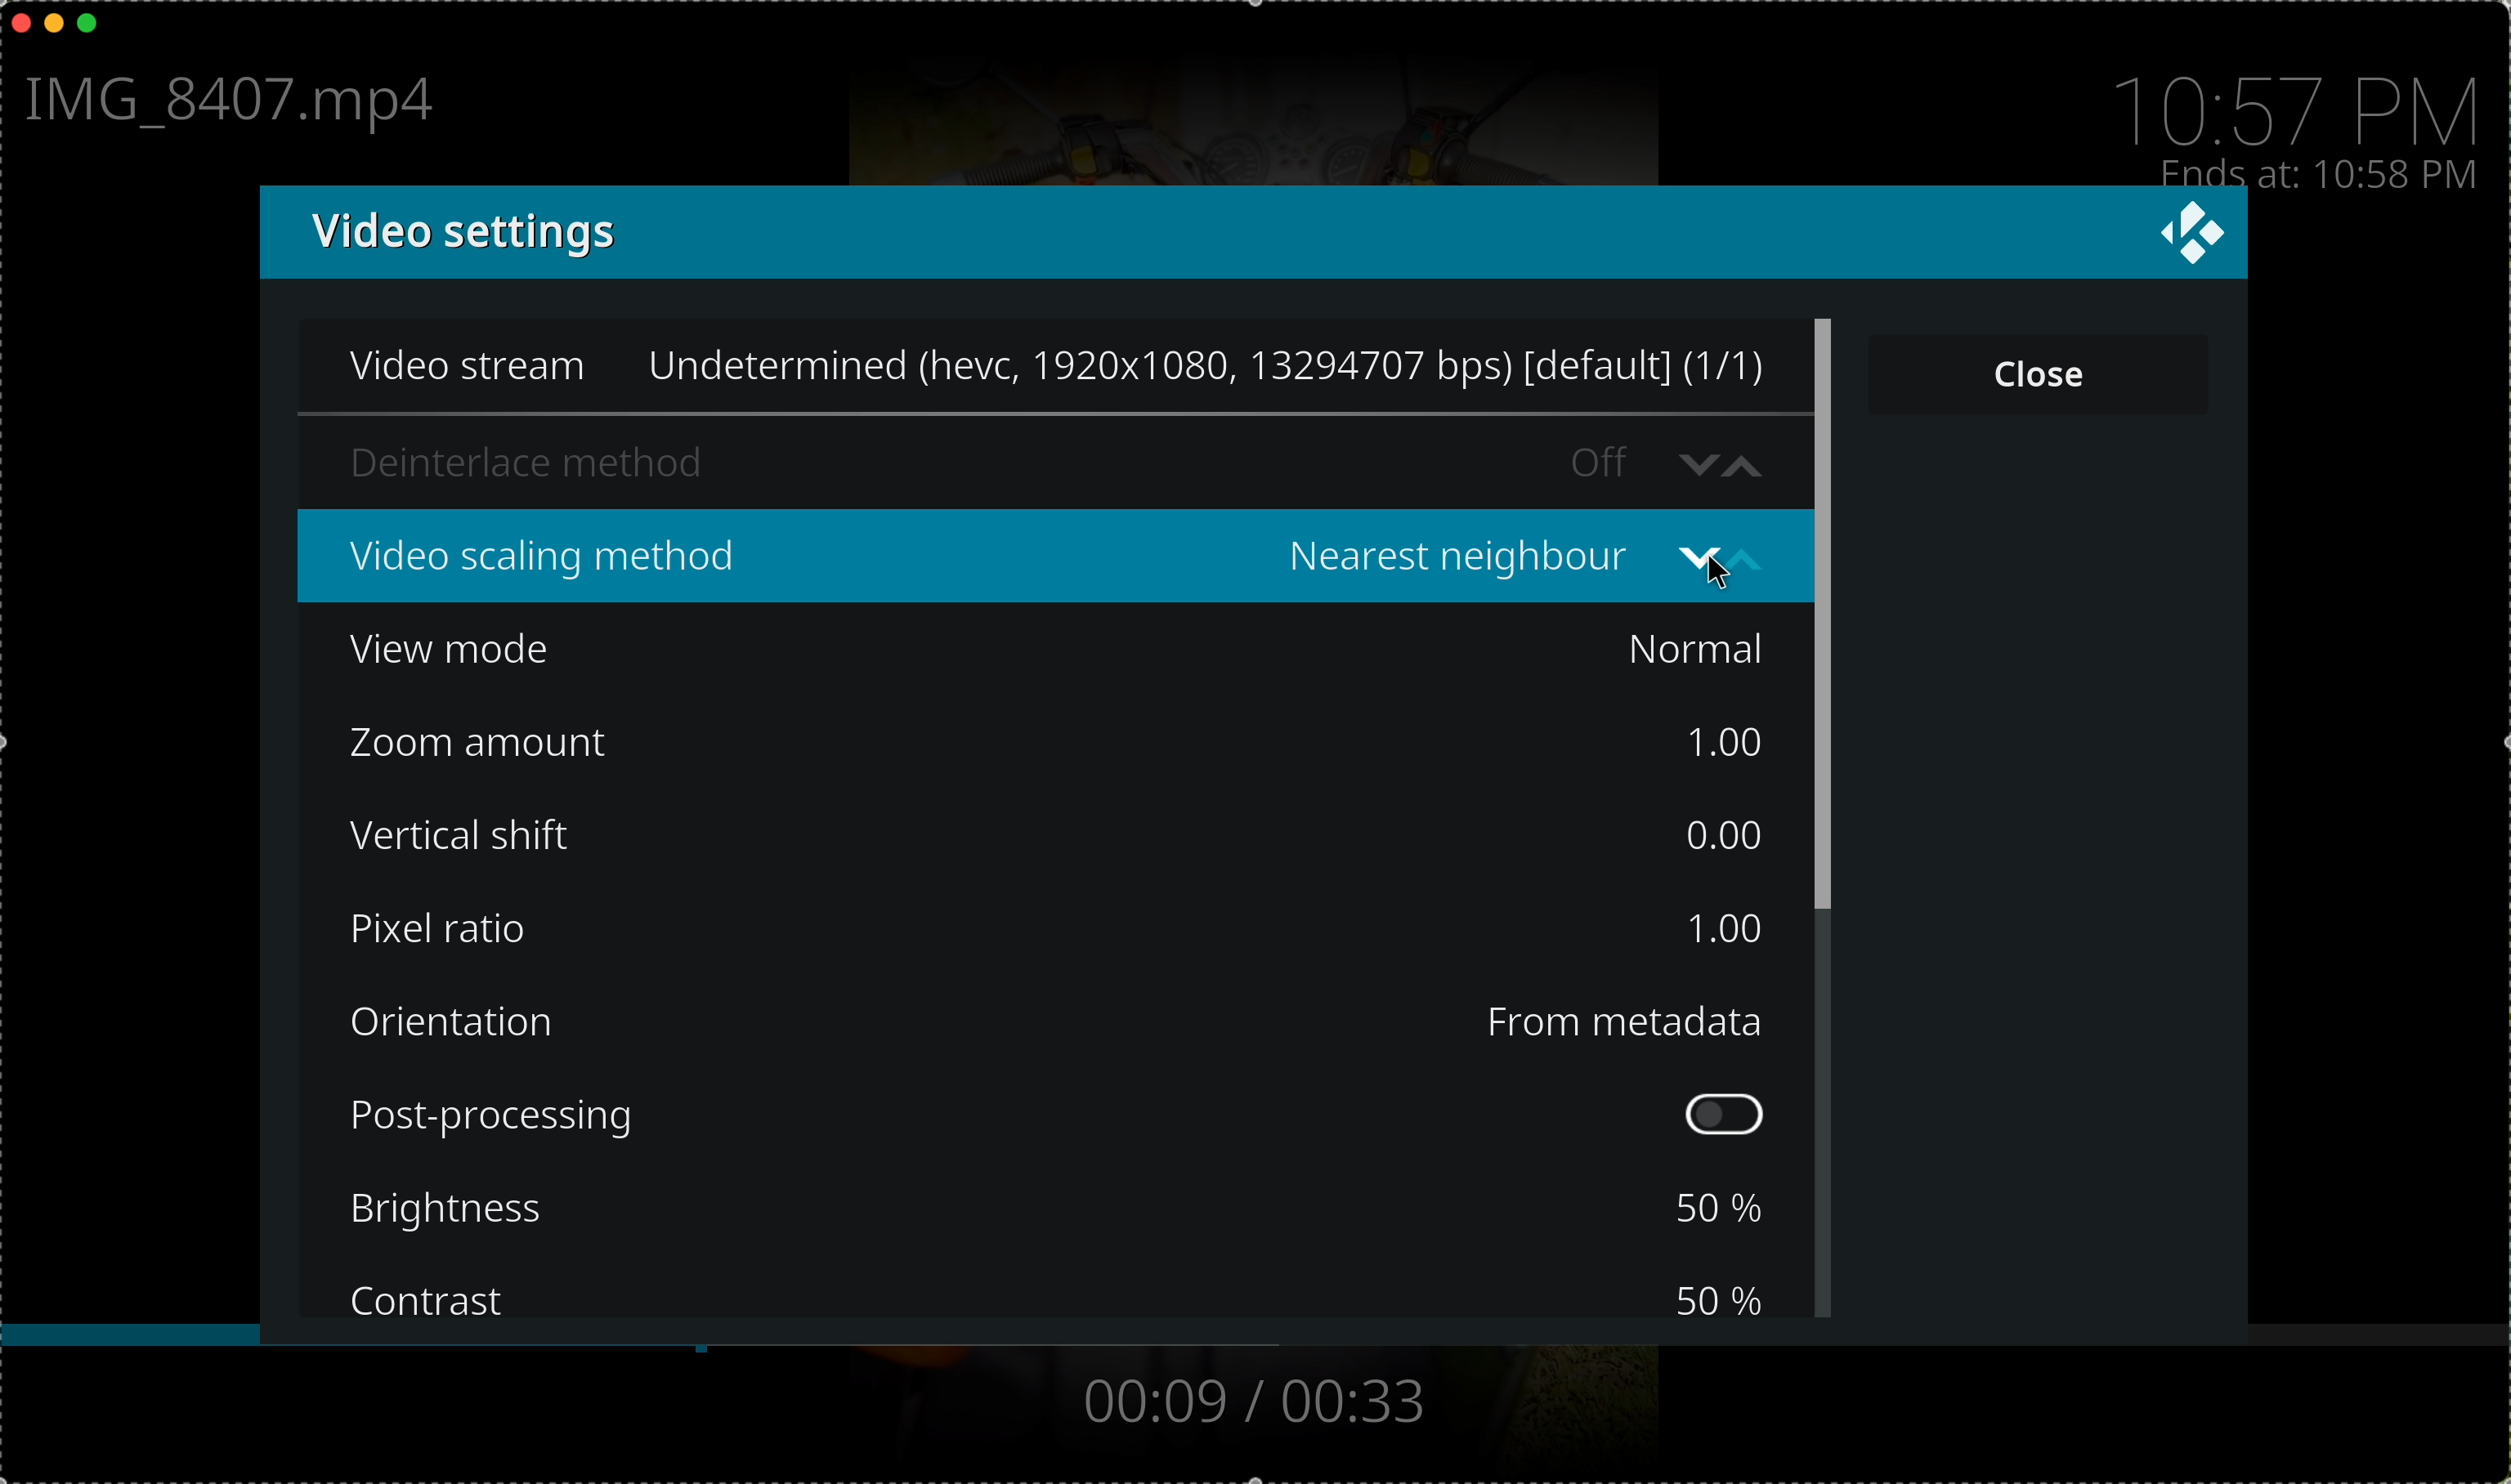 The height and width of the screenshot is (1484, 2511). I want to click on 00:09/00:33, so click(1249, 1401).